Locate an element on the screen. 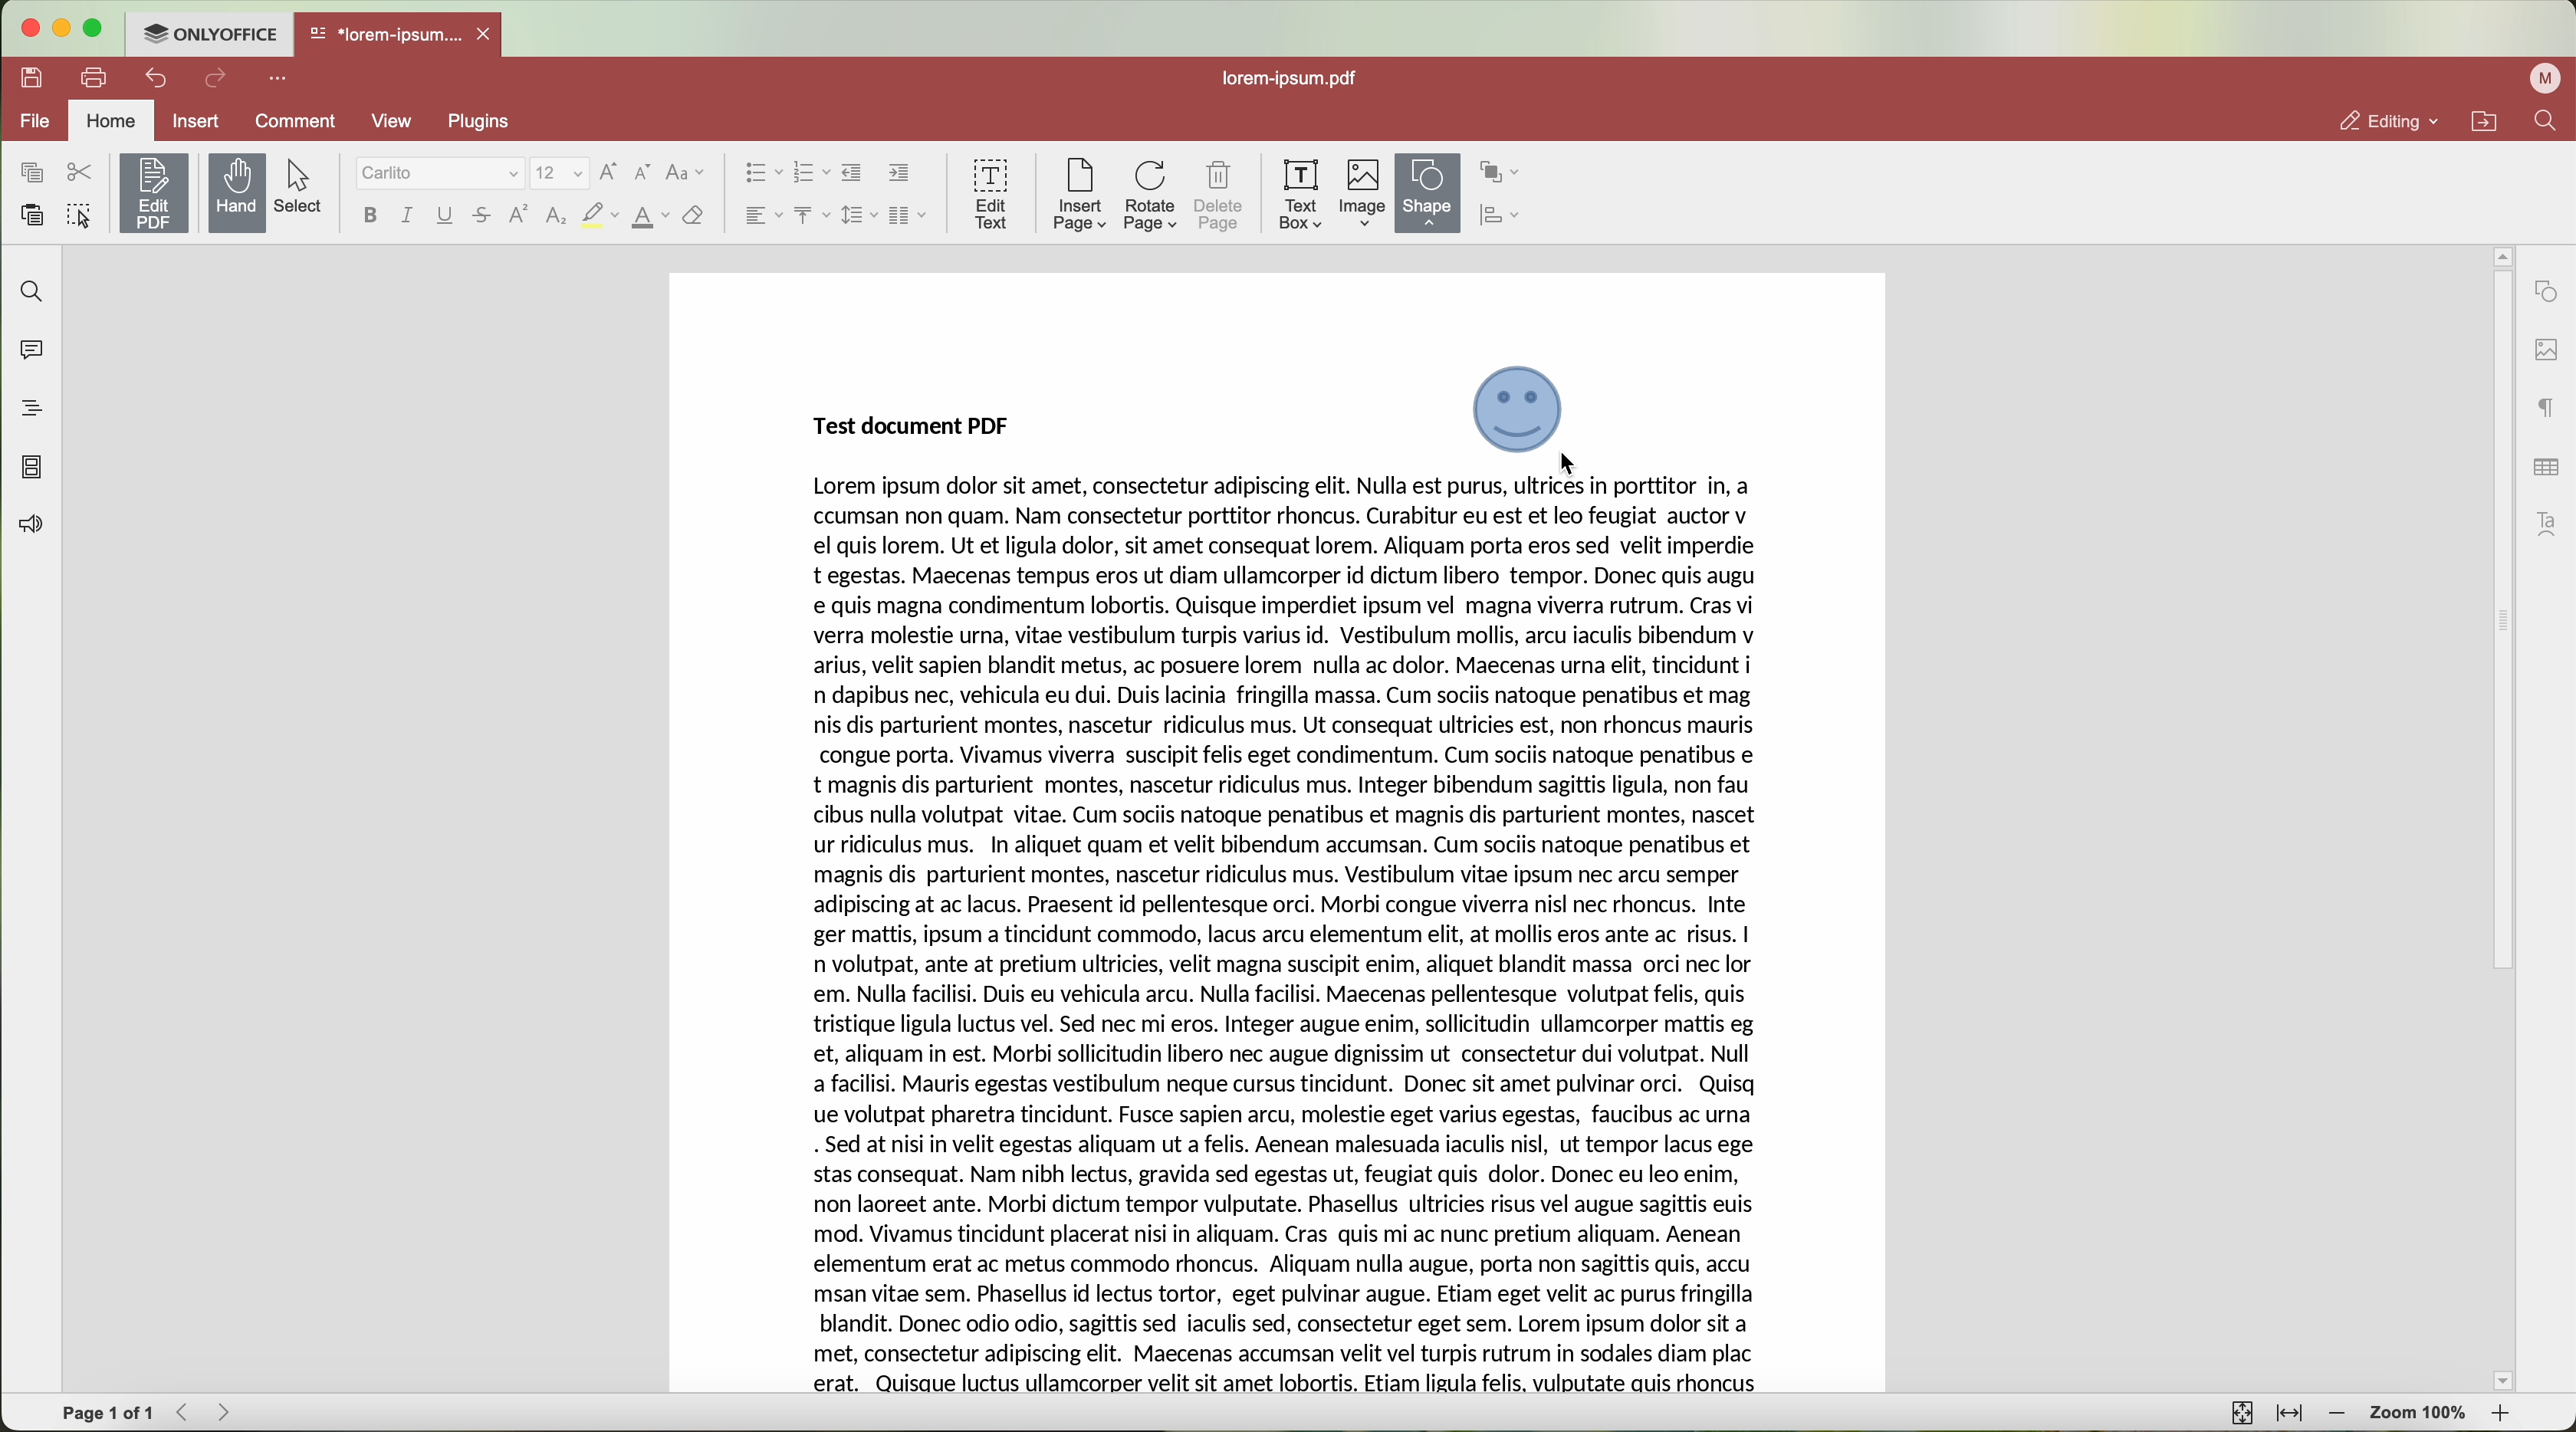 This screenshot has width=2576, height=1432. superscript is located at coordinates (517, 216).